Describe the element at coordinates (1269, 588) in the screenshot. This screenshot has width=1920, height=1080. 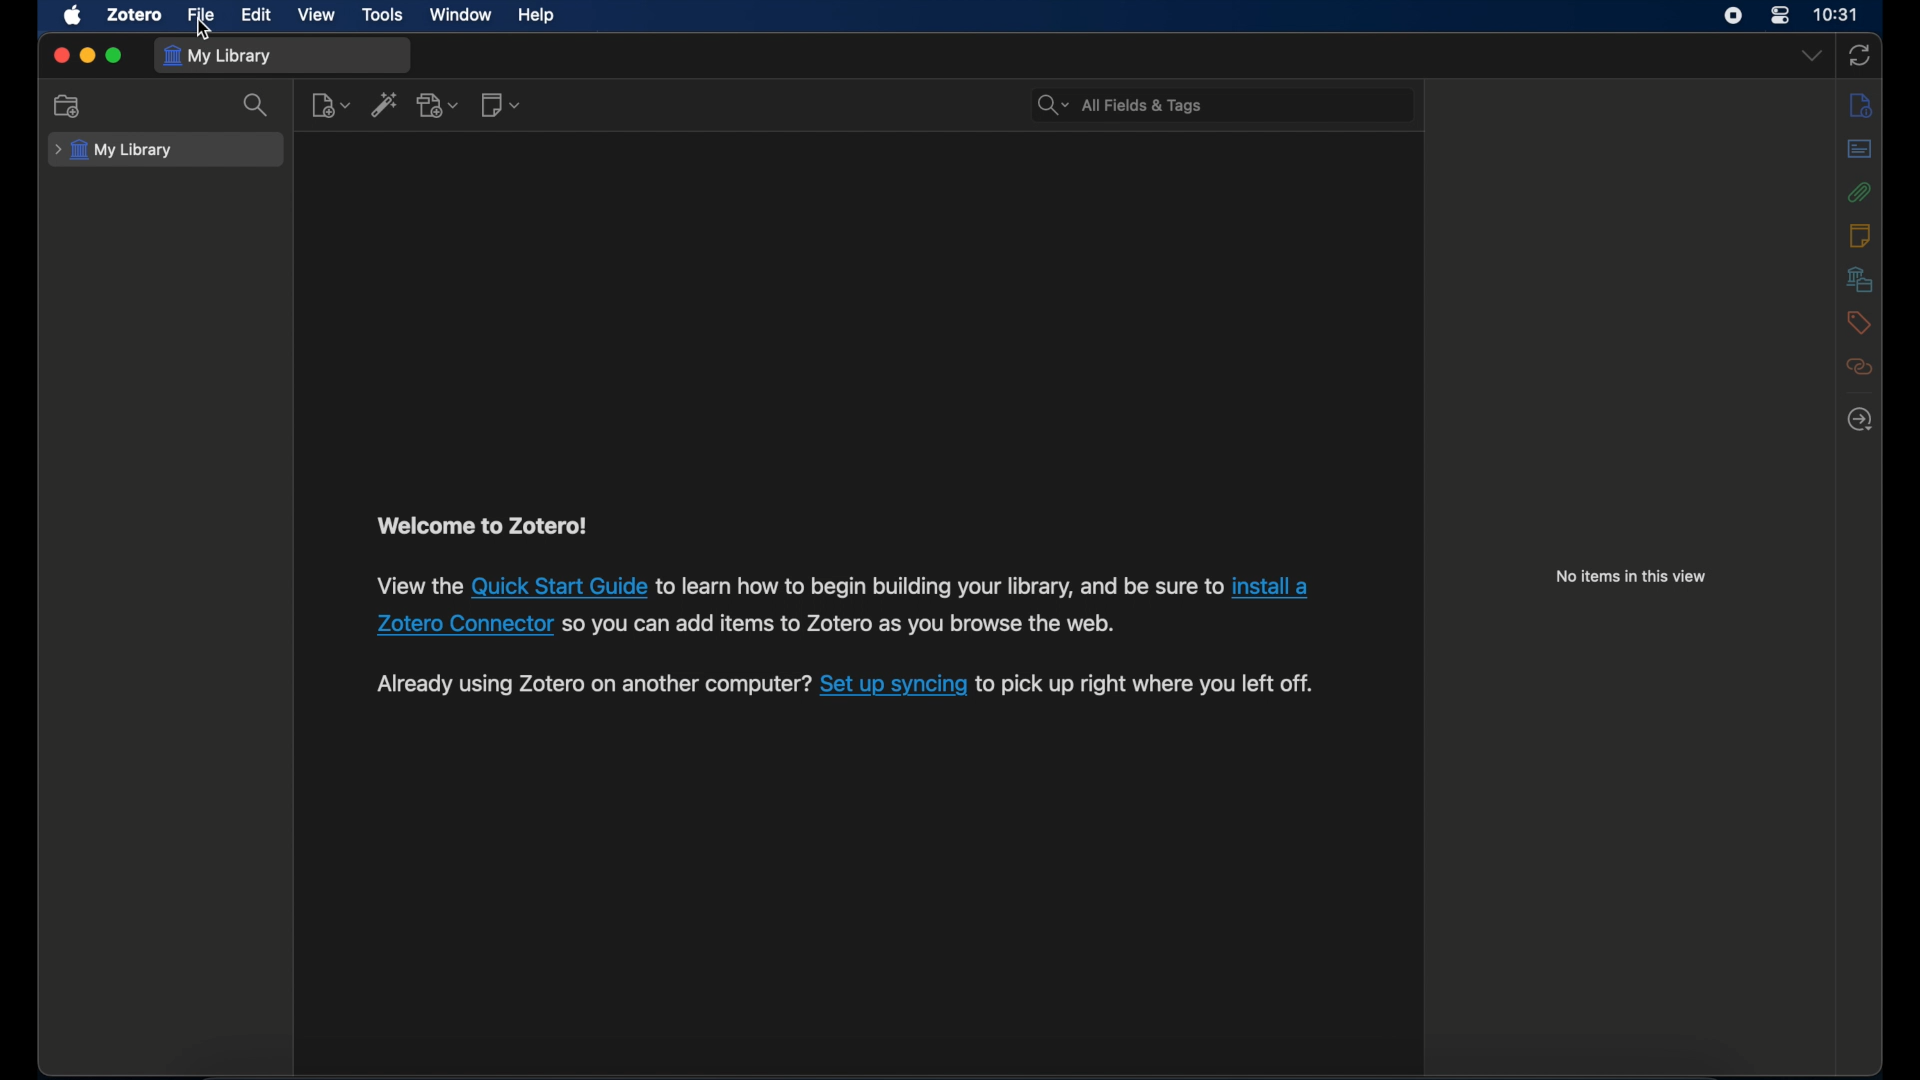
I see `link` at that location.